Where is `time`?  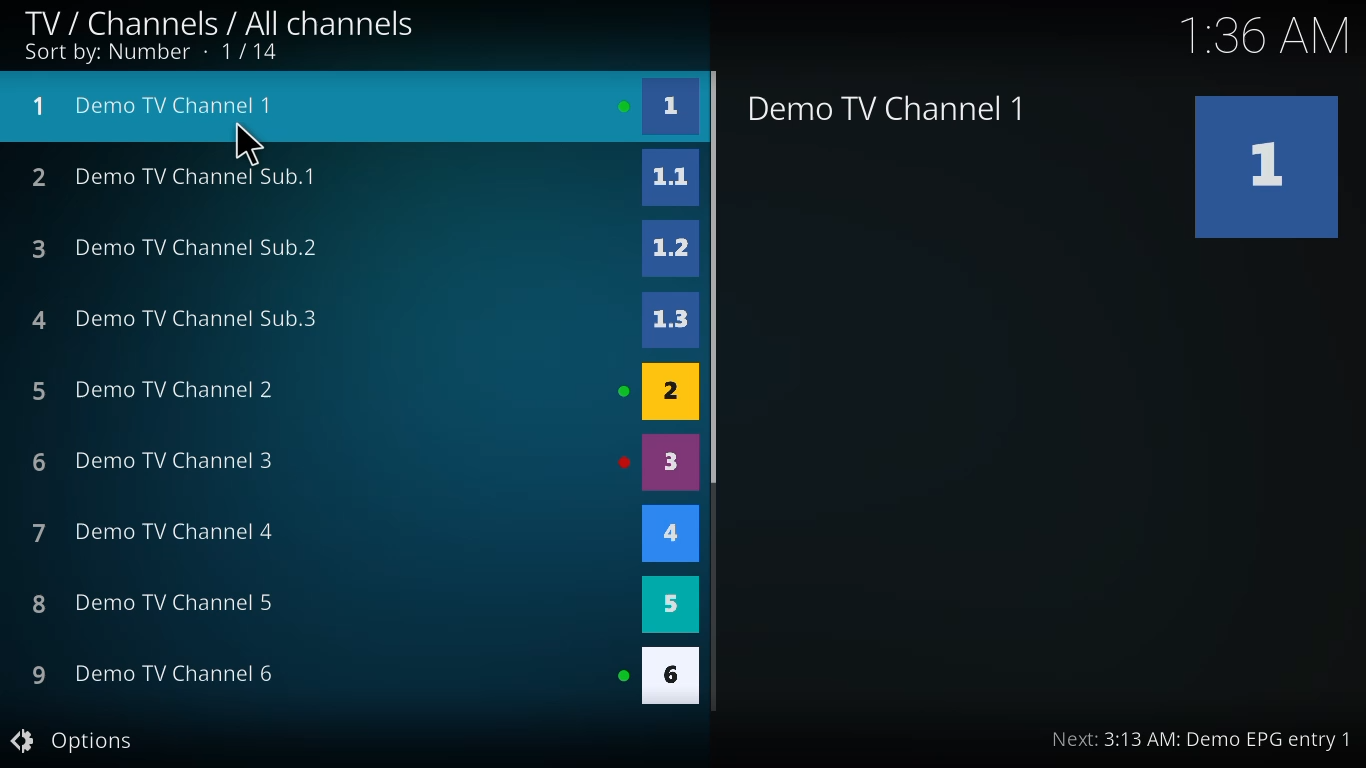
time is located at coordinates (1267, 35).